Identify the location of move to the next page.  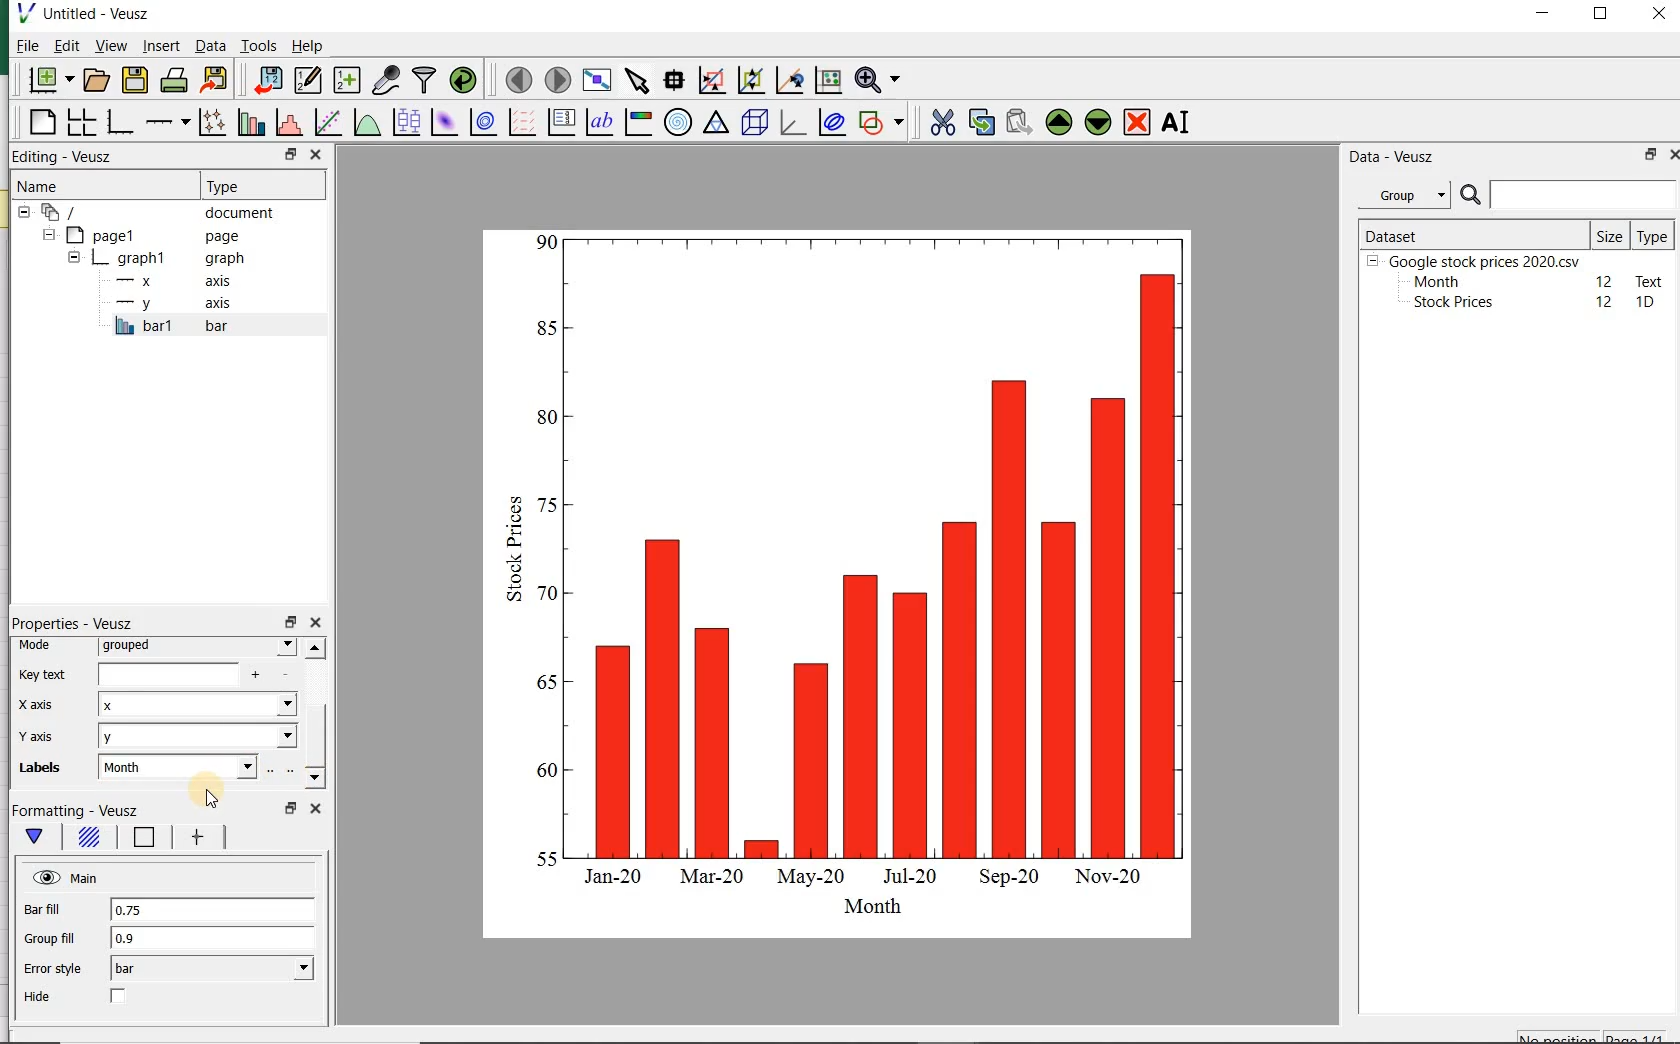
(558, 81).